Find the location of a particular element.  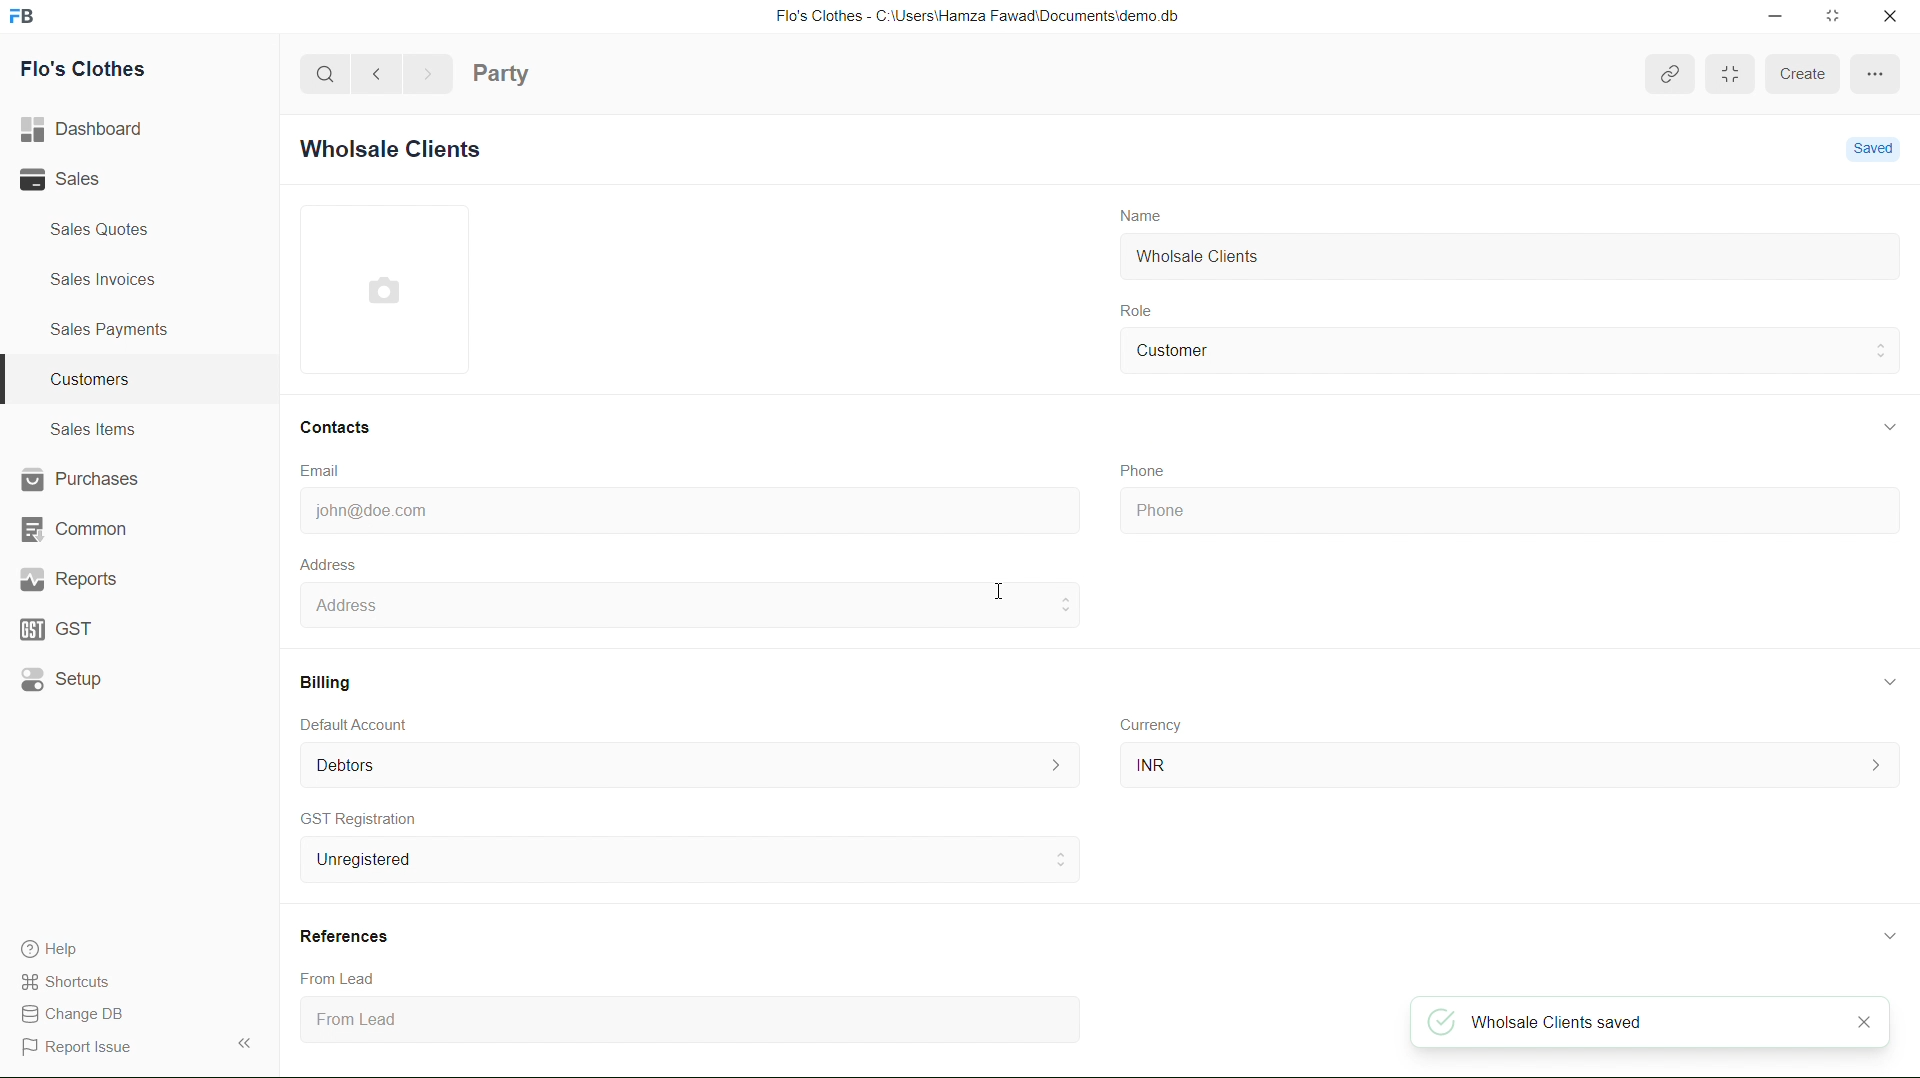

Wholsale Clients is located at coordinates (1200, 257).